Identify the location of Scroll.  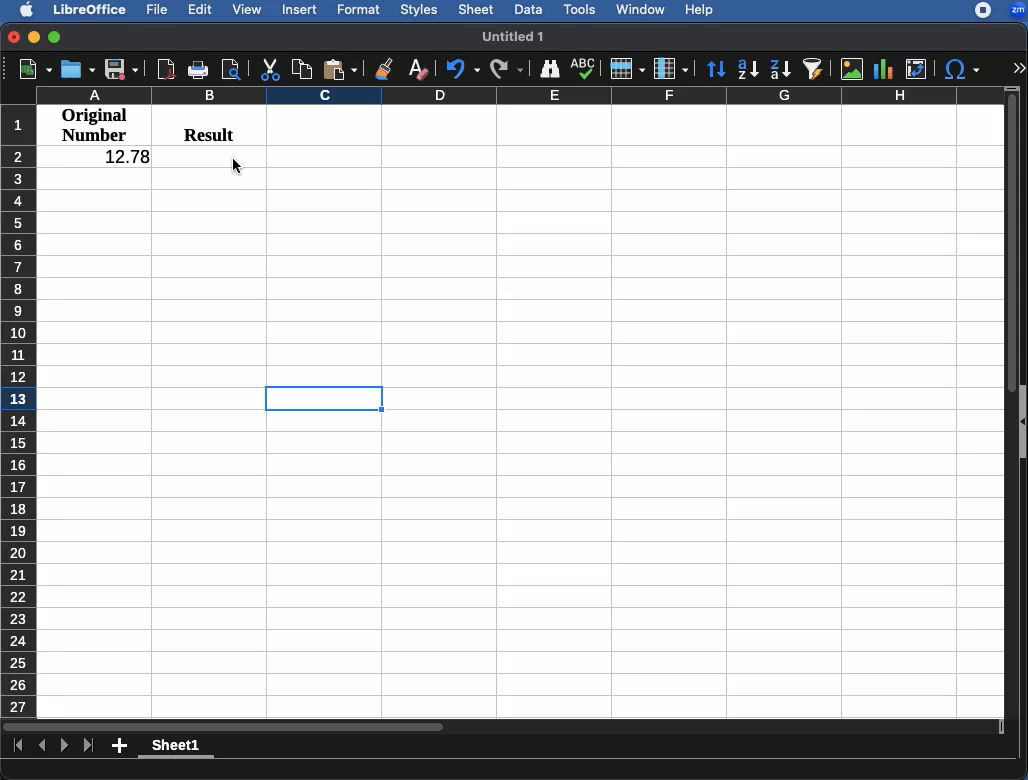
(1013, 400).